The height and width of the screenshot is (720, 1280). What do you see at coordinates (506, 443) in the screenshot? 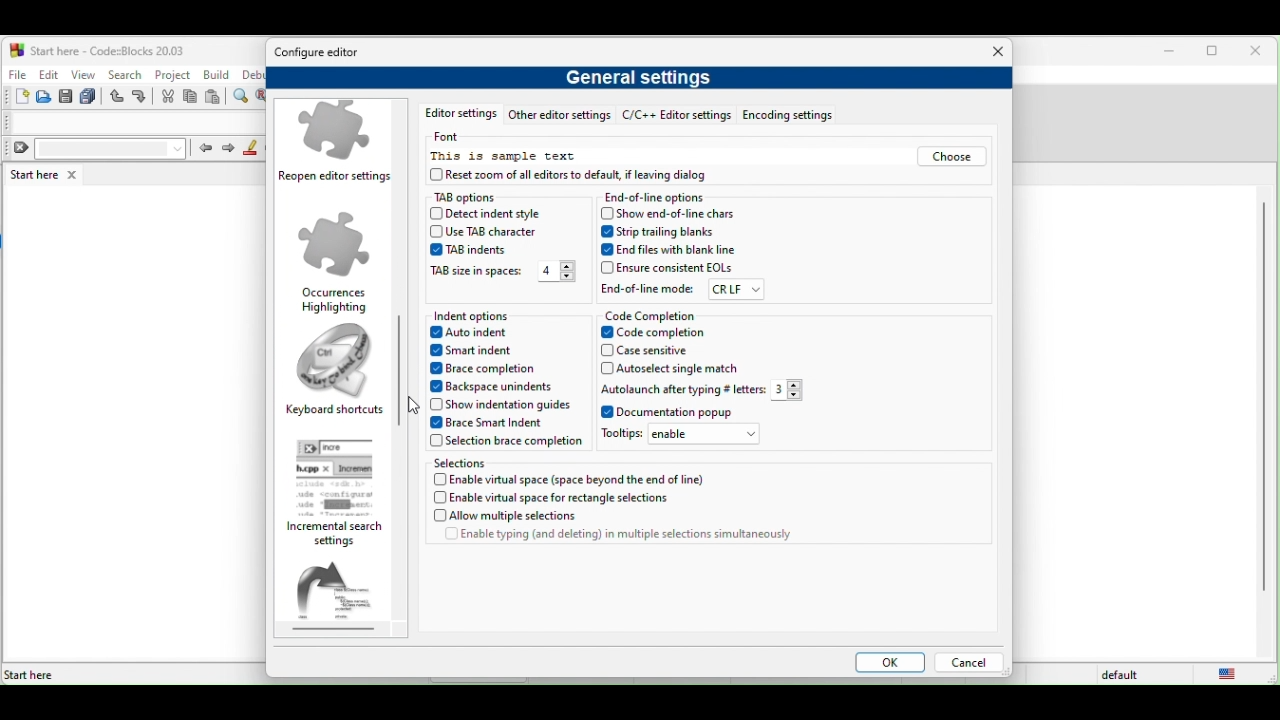
I see `selection brace completion` at bounding box center [506, 443].